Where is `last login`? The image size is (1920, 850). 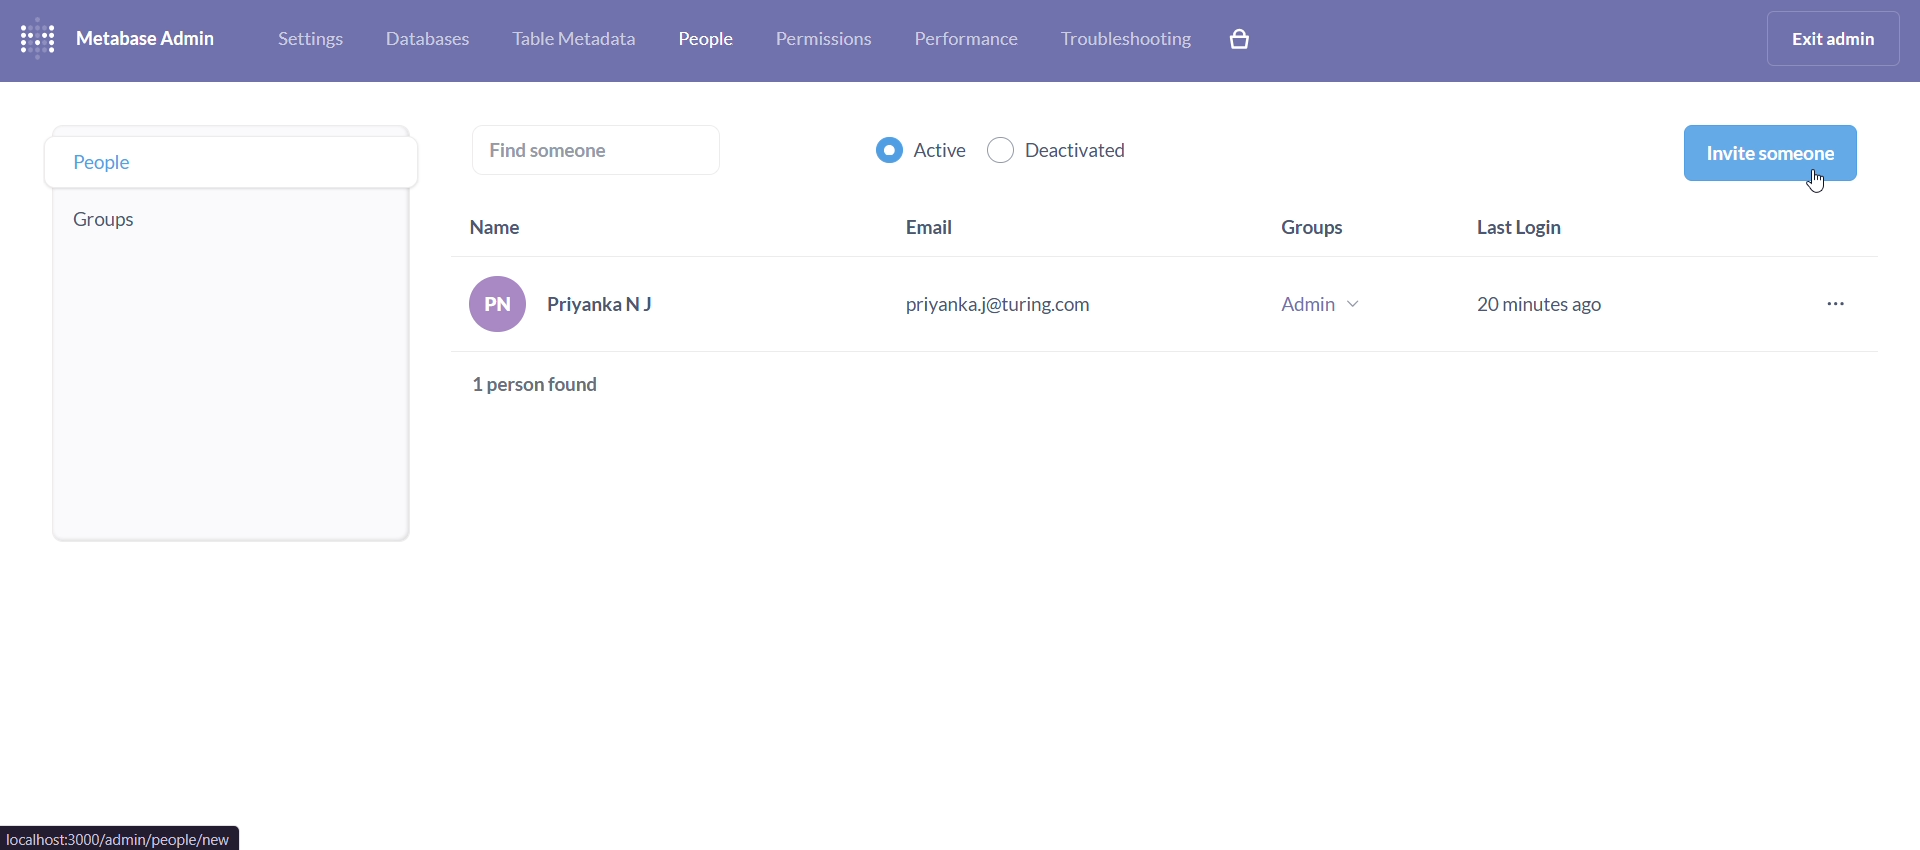
last login is located at coordinates (1530, 230).